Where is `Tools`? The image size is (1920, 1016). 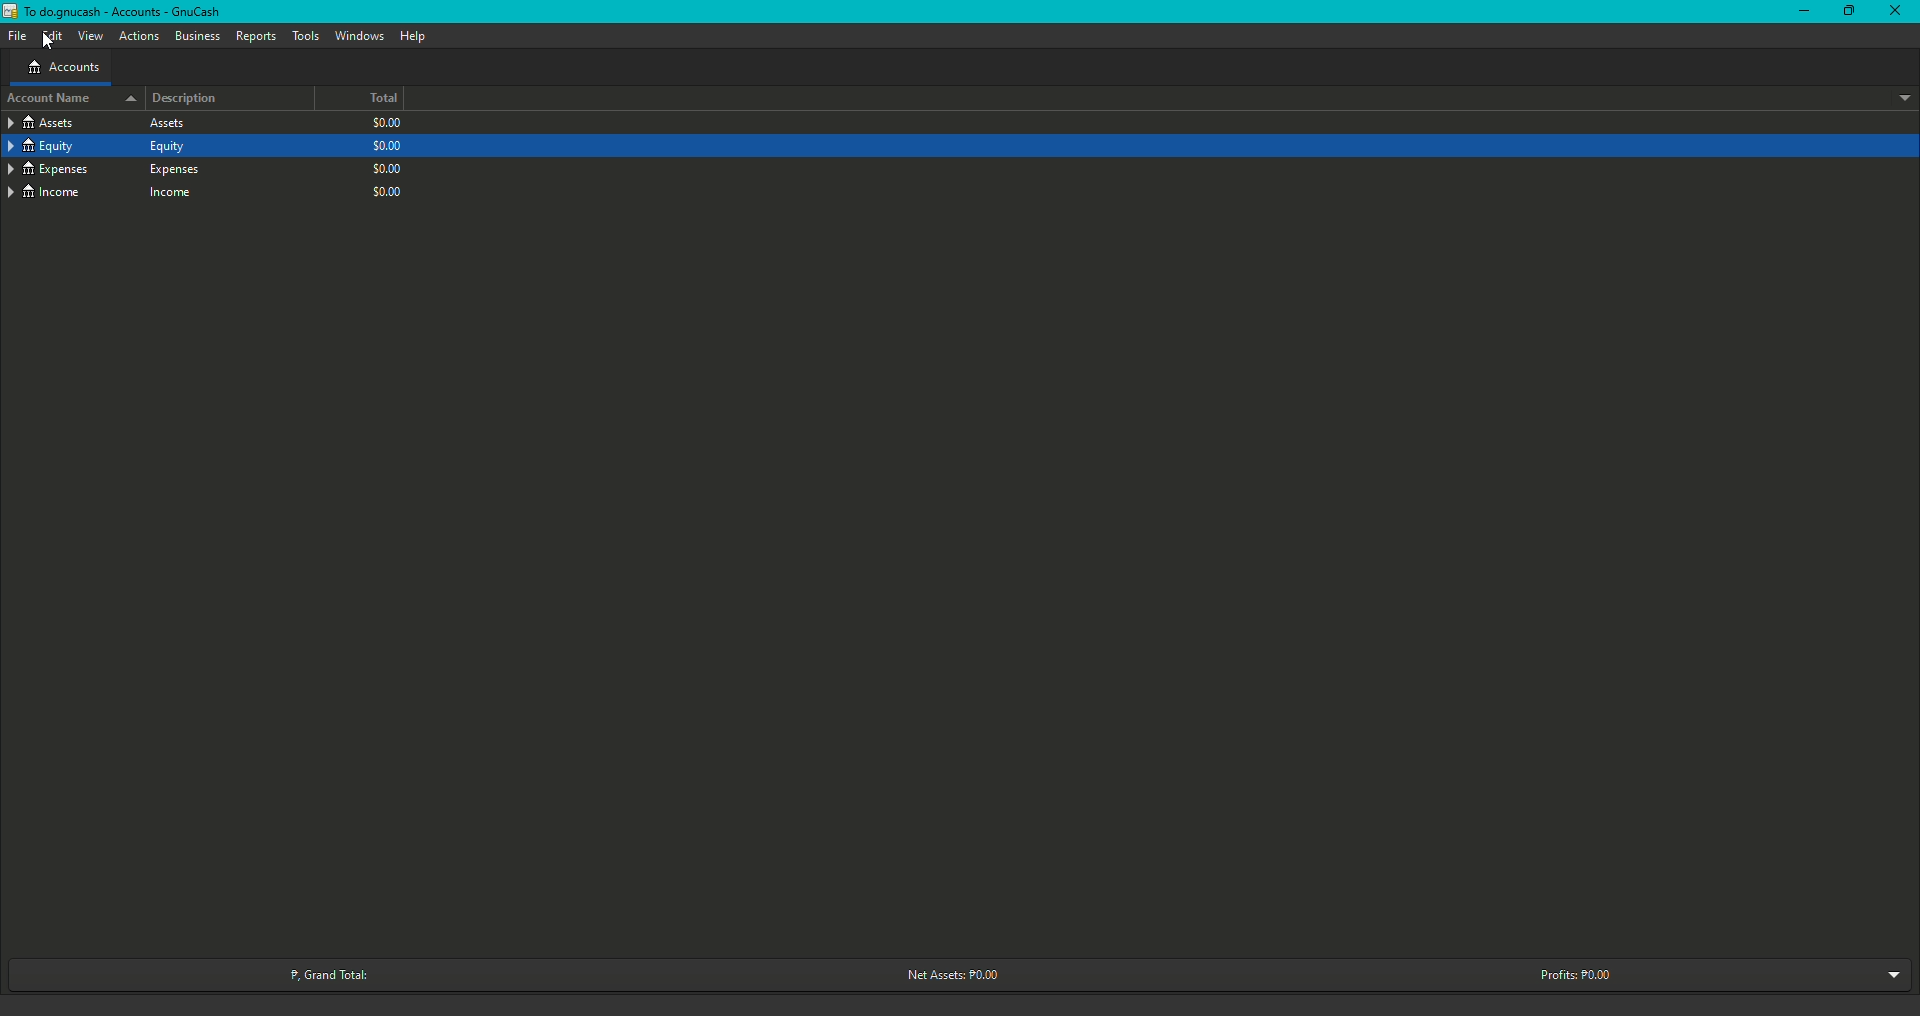
Tools is located at coordinates (305, 36).